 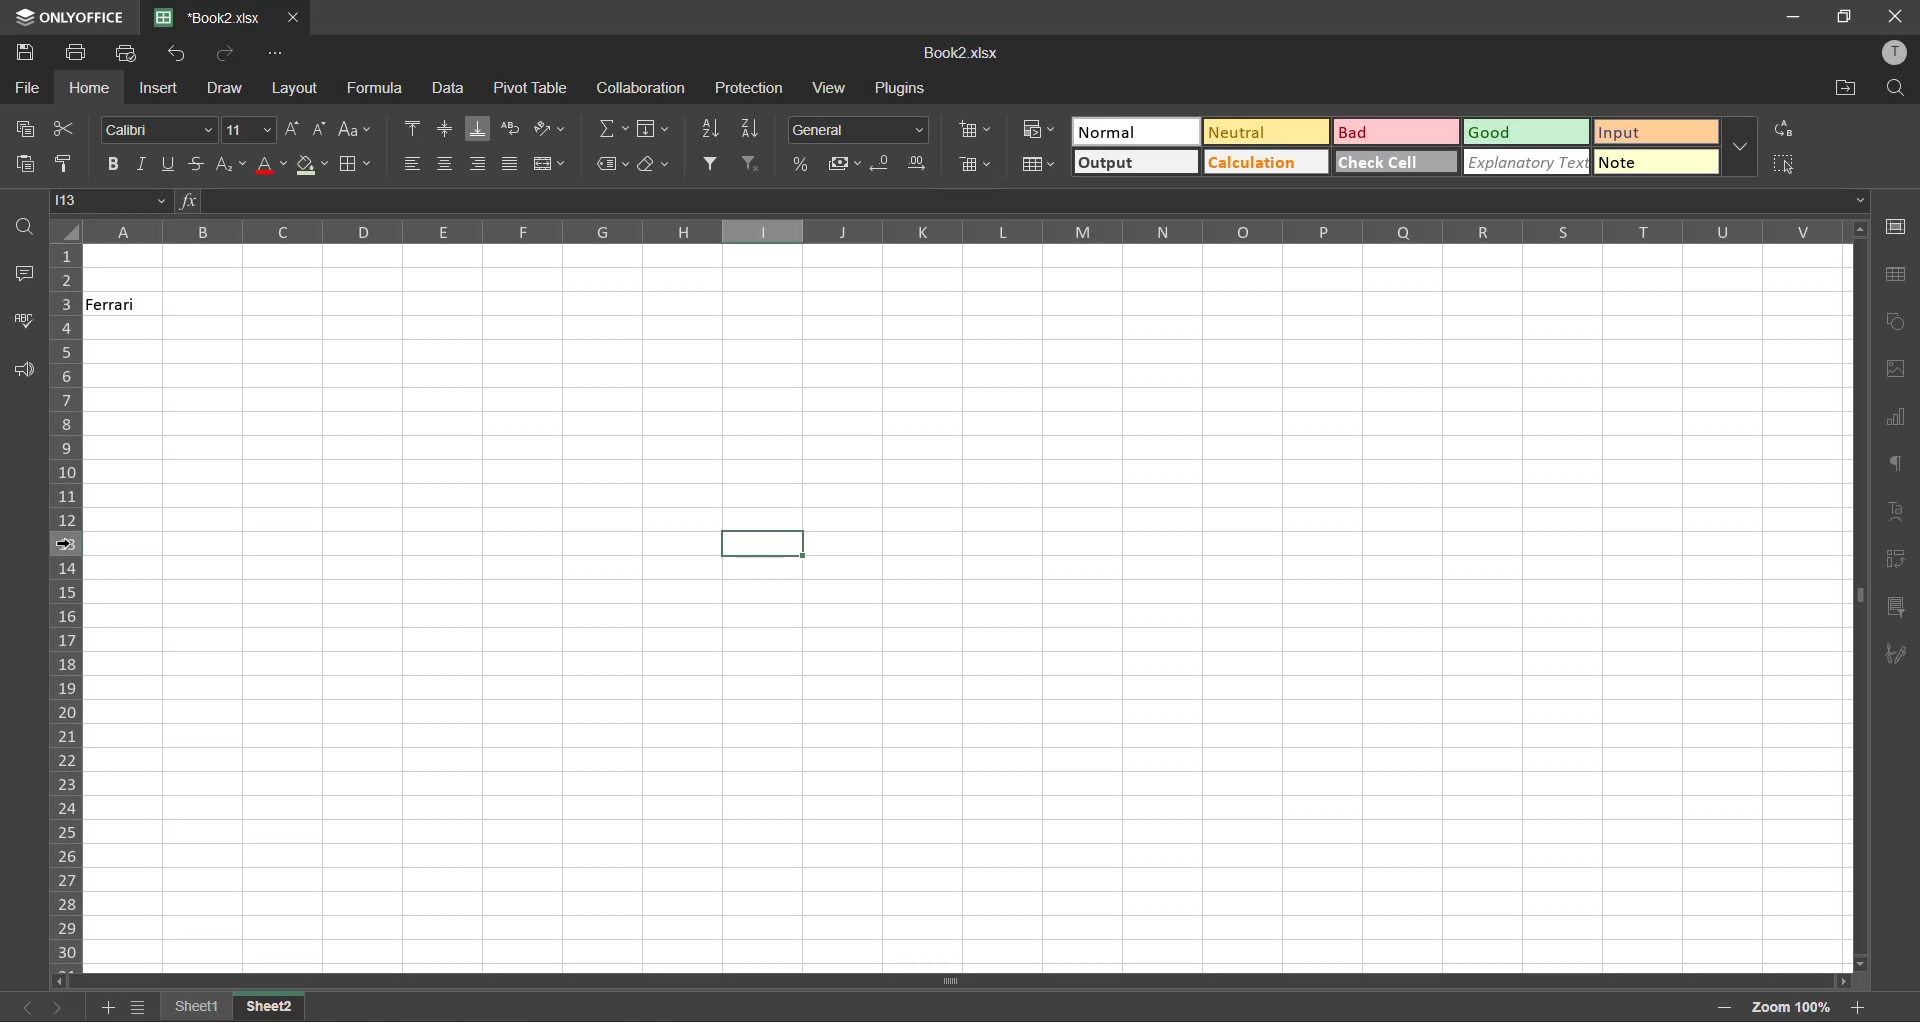 What do you see at coordinates (973, 167) in the screenshot?
I see `delete cells` at bounding box center [973, 167].